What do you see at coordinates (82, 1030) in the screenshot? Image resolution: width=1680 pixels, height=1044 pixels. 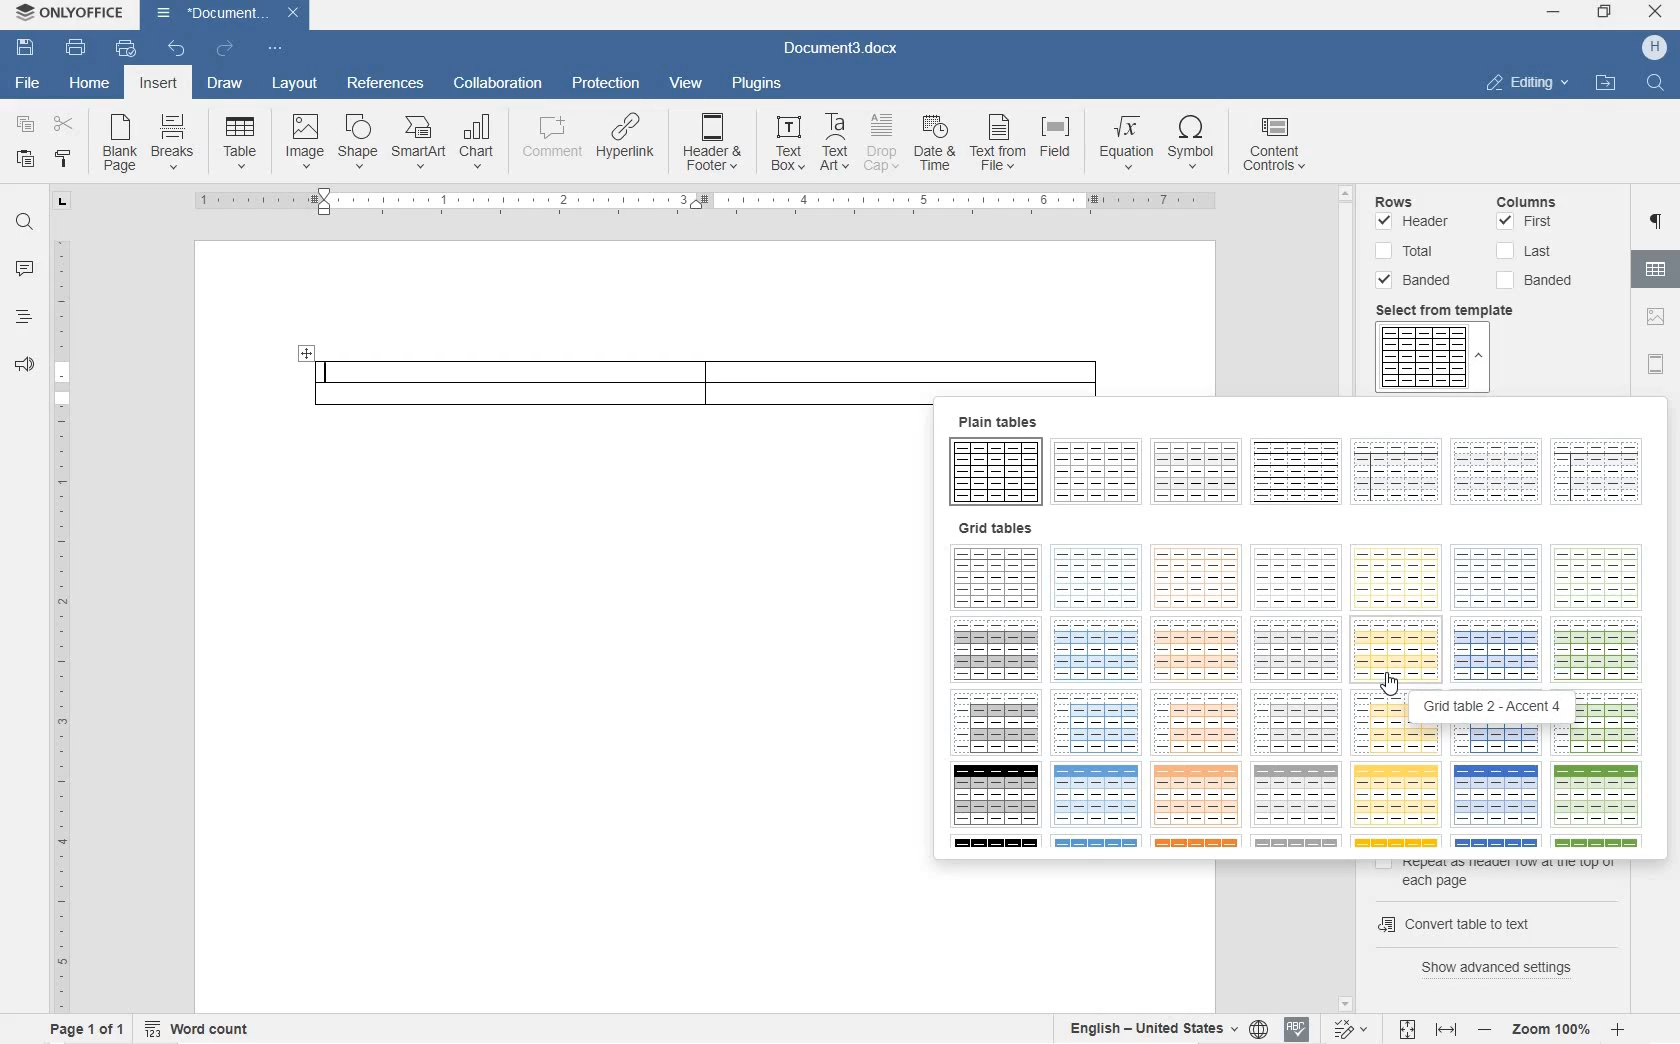 I see `PAGE 1 OF 1` at bounding box center [82, 1030].